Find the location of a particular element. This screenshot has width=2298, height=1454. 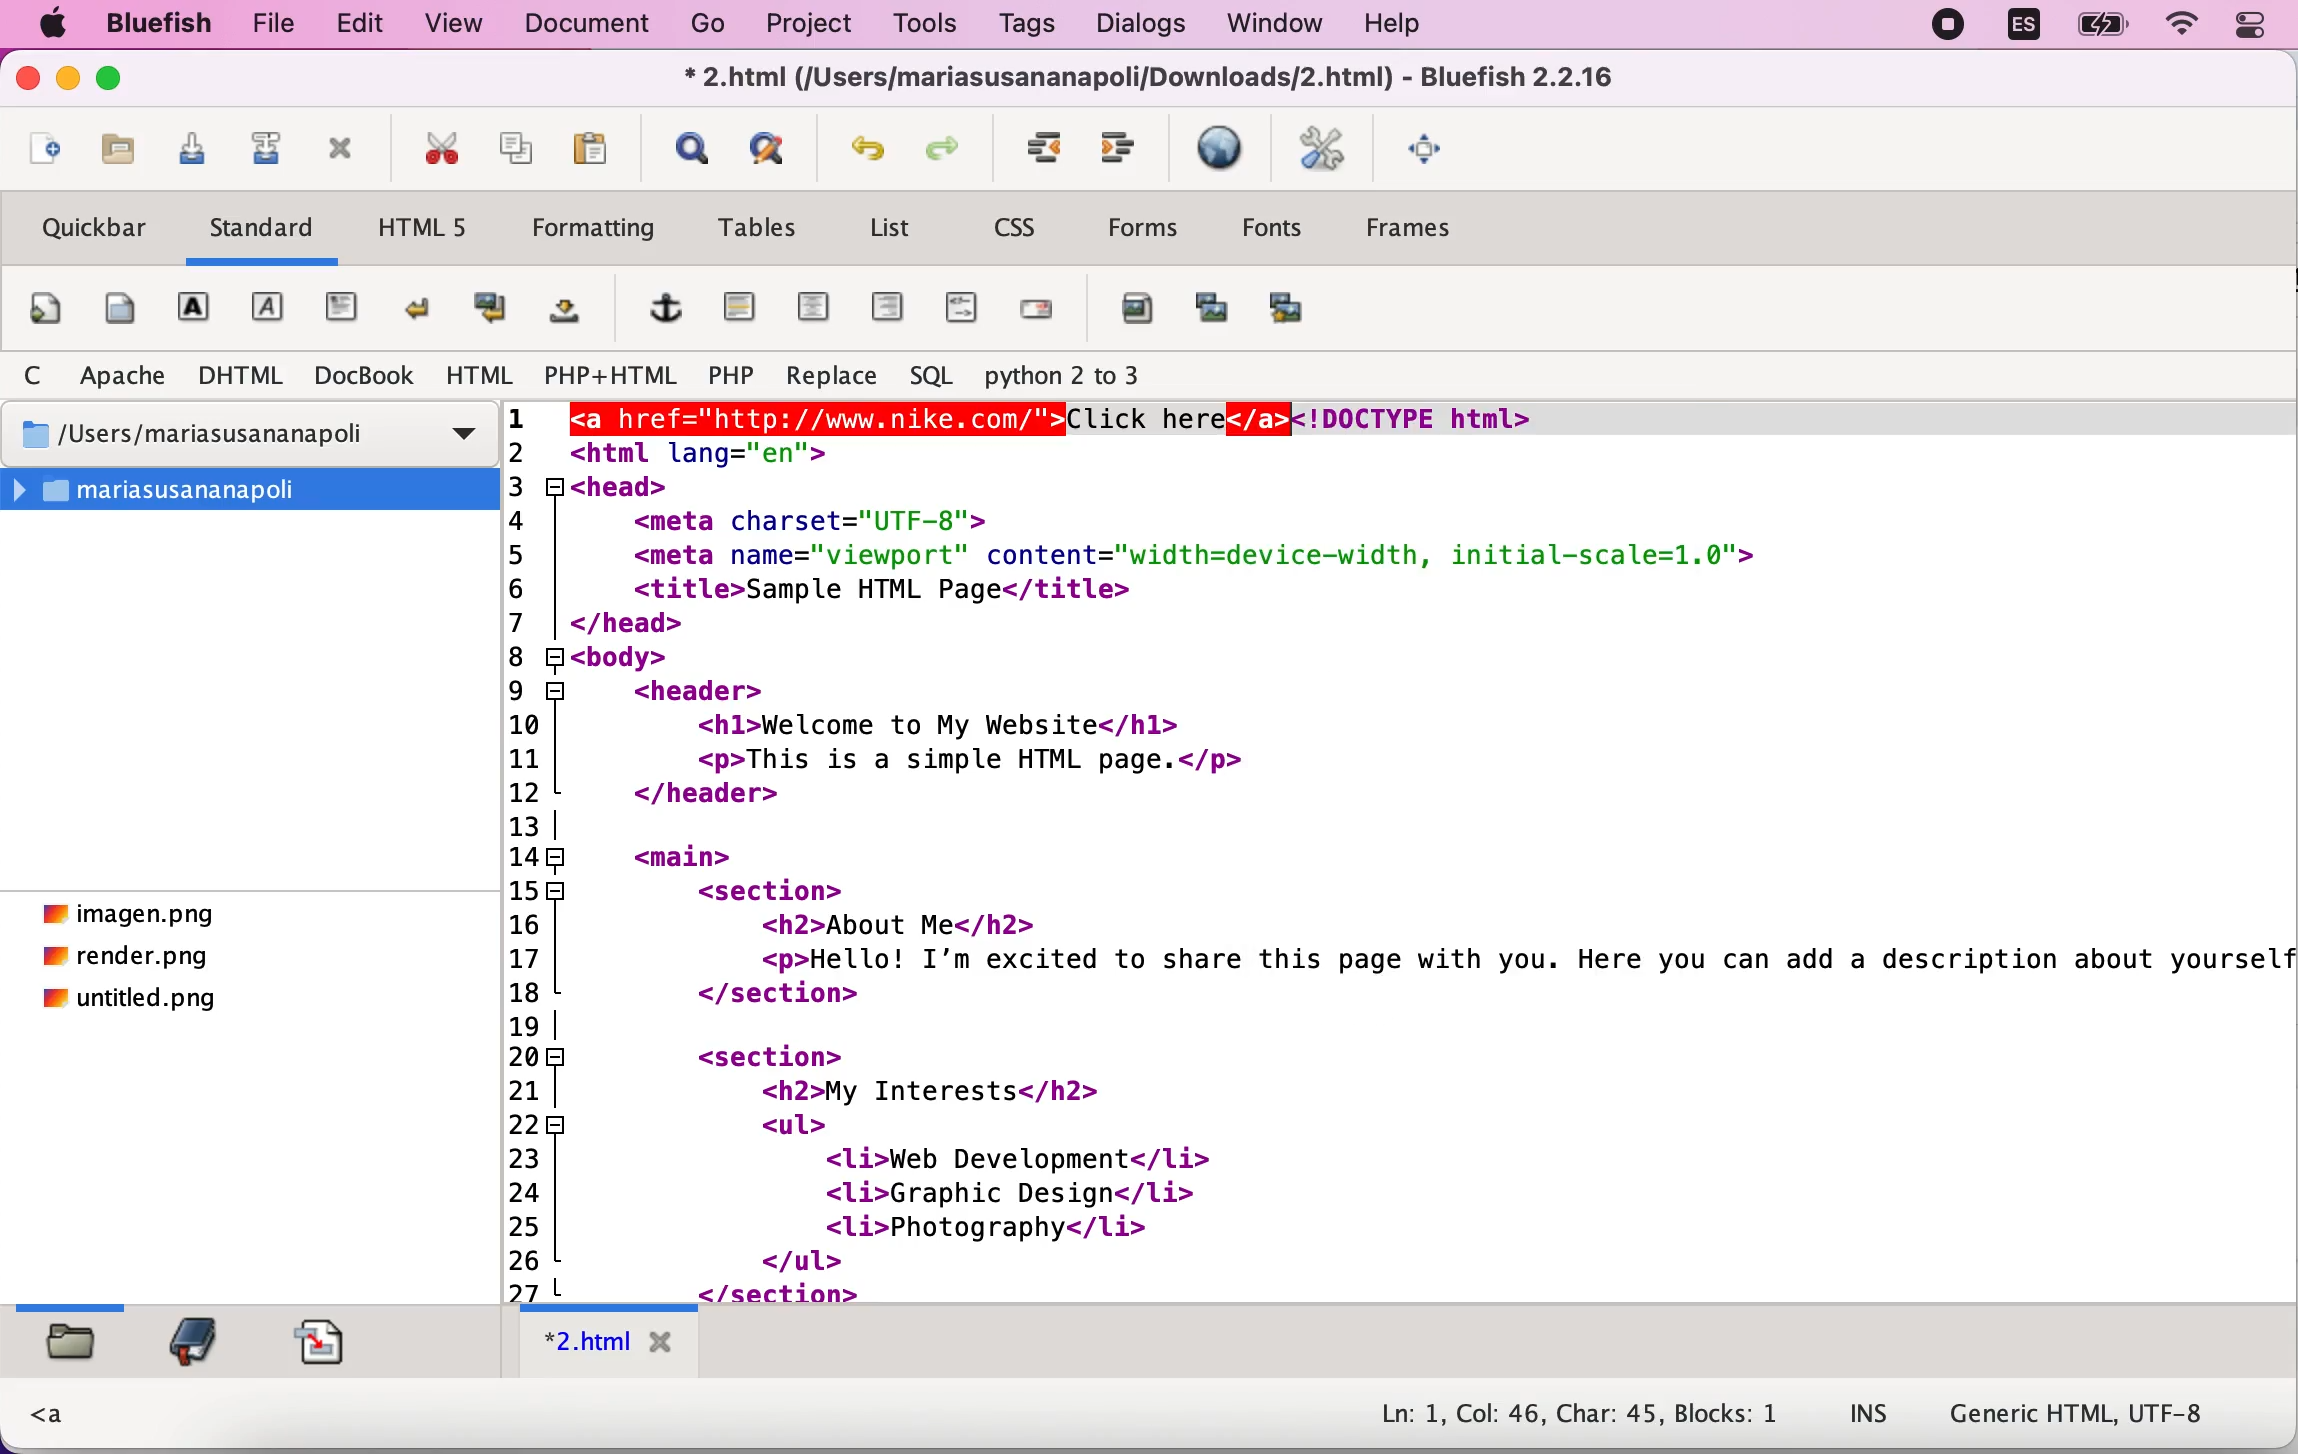

control centre is located at coordinates (2251, 26).